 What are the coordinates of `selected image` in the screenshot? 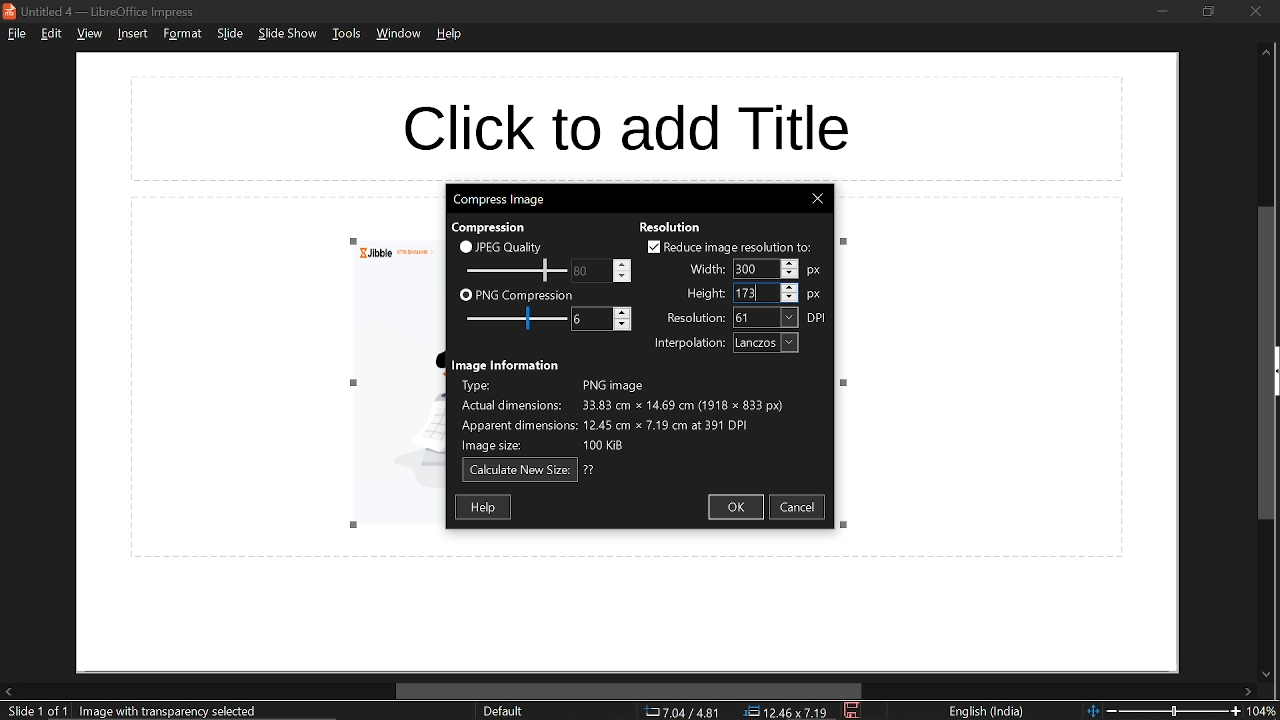 It's located at (173, 711).